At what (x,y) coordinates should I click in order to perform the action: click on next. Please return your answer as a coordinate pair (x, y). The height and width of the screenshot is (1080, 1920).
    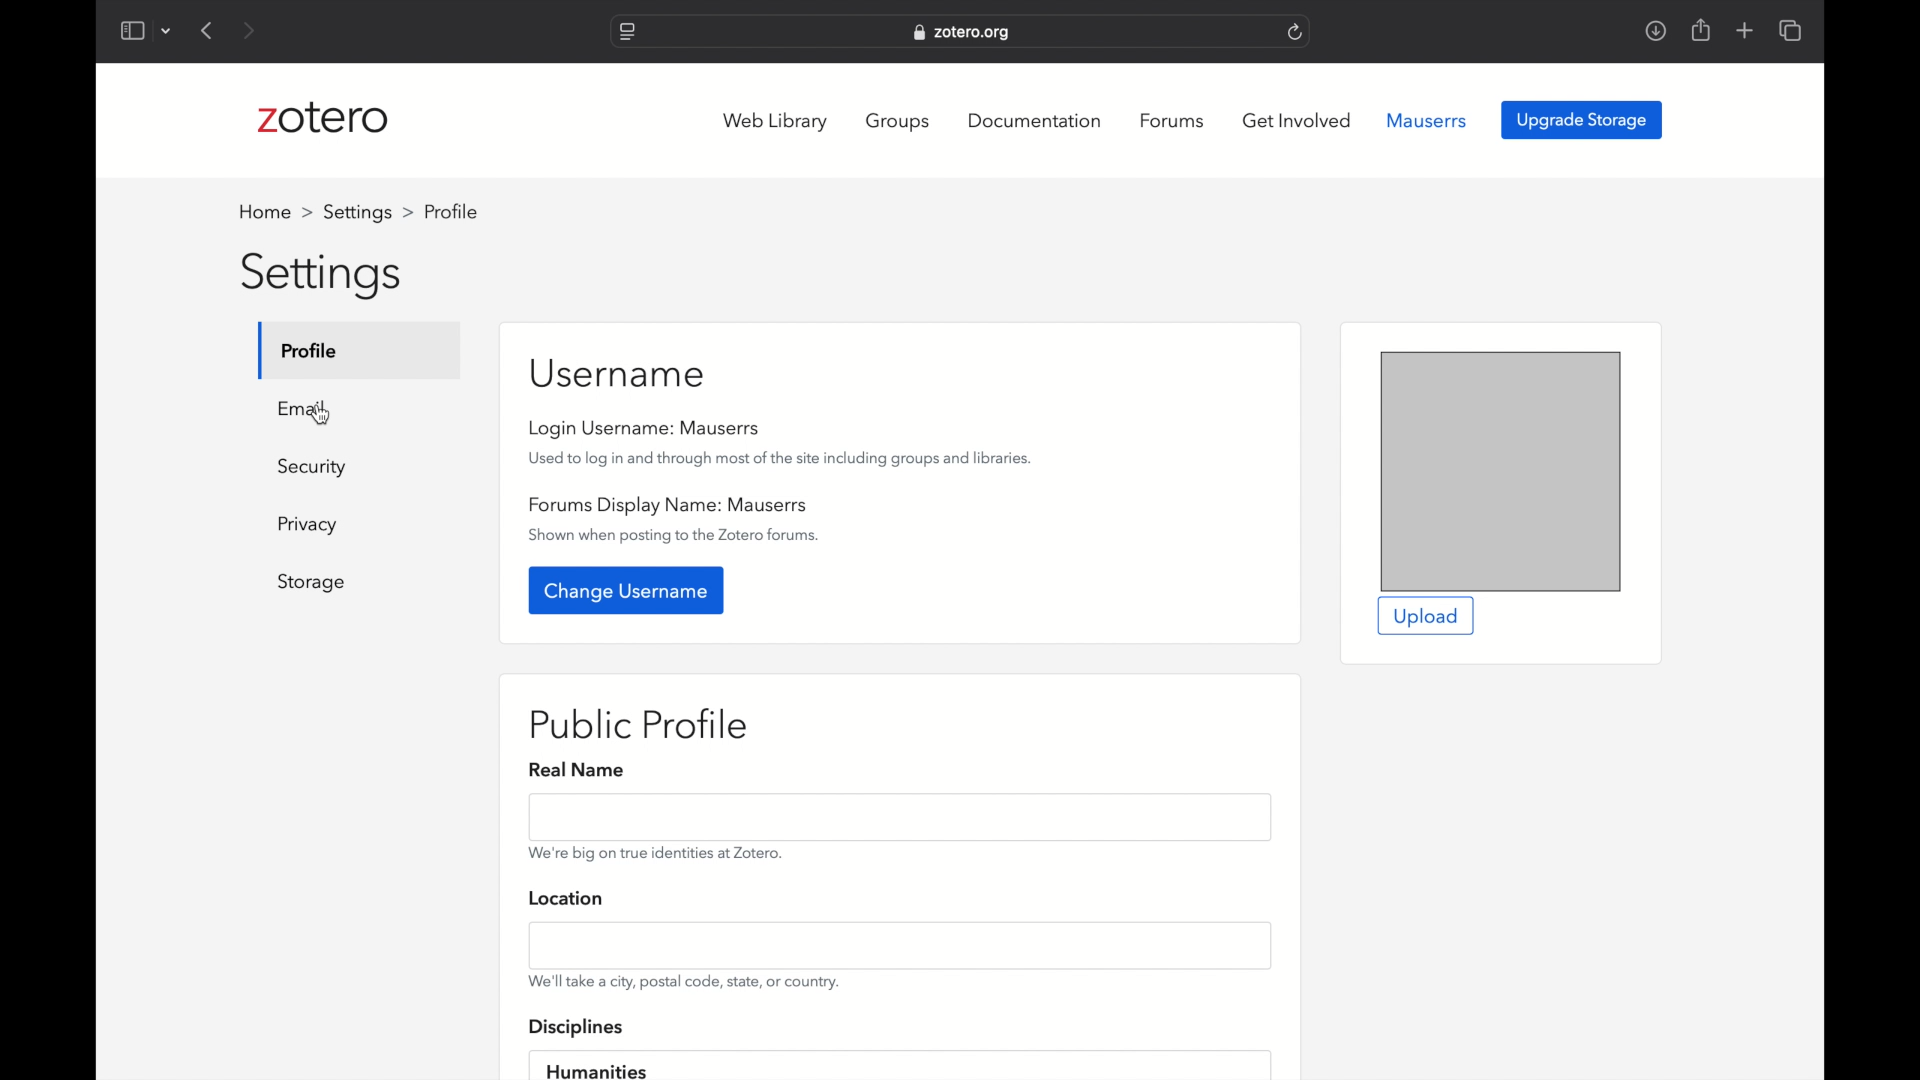
    Looking at the image, I should click on (250, 30).